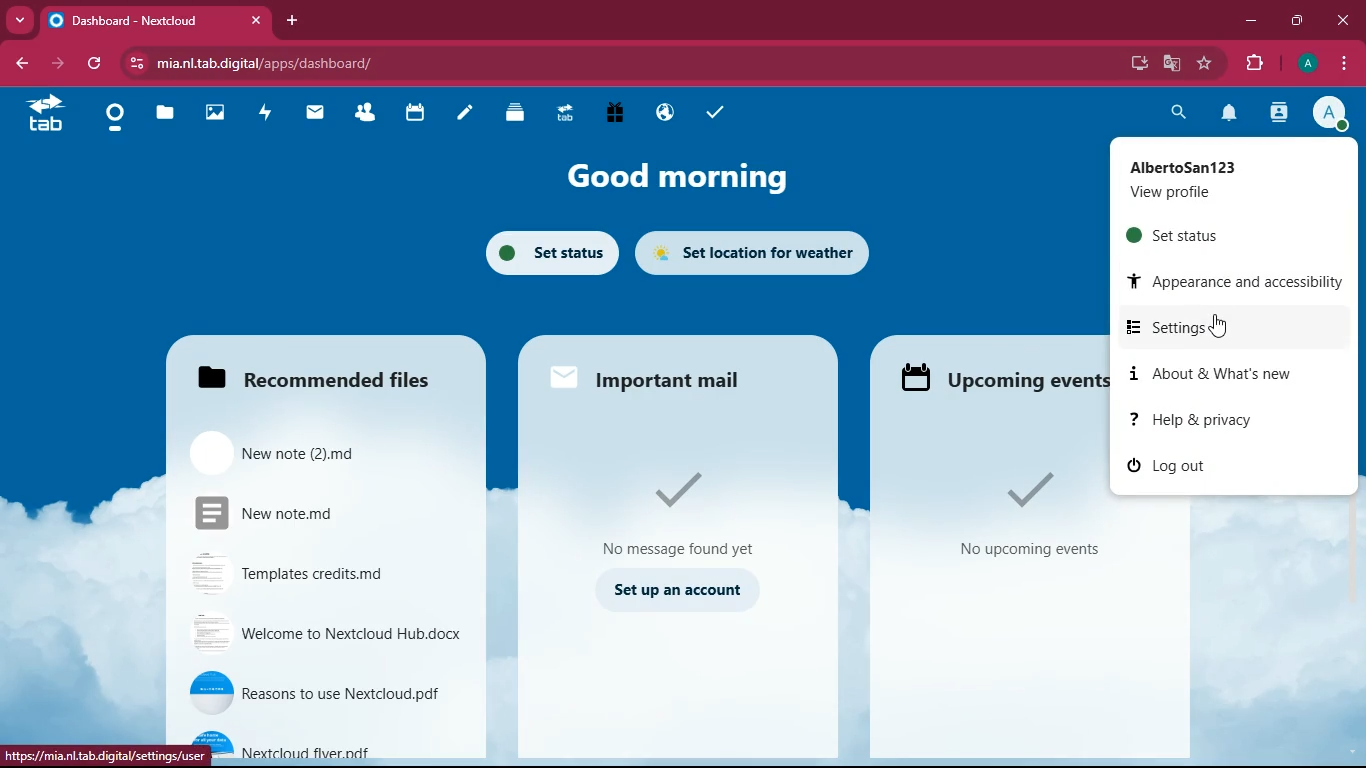 This screenshot has height=768, width=1366. What do you see at coordinates (712, 112) in the screenshot?
I see `tasks` at bounding box center [712, 112].